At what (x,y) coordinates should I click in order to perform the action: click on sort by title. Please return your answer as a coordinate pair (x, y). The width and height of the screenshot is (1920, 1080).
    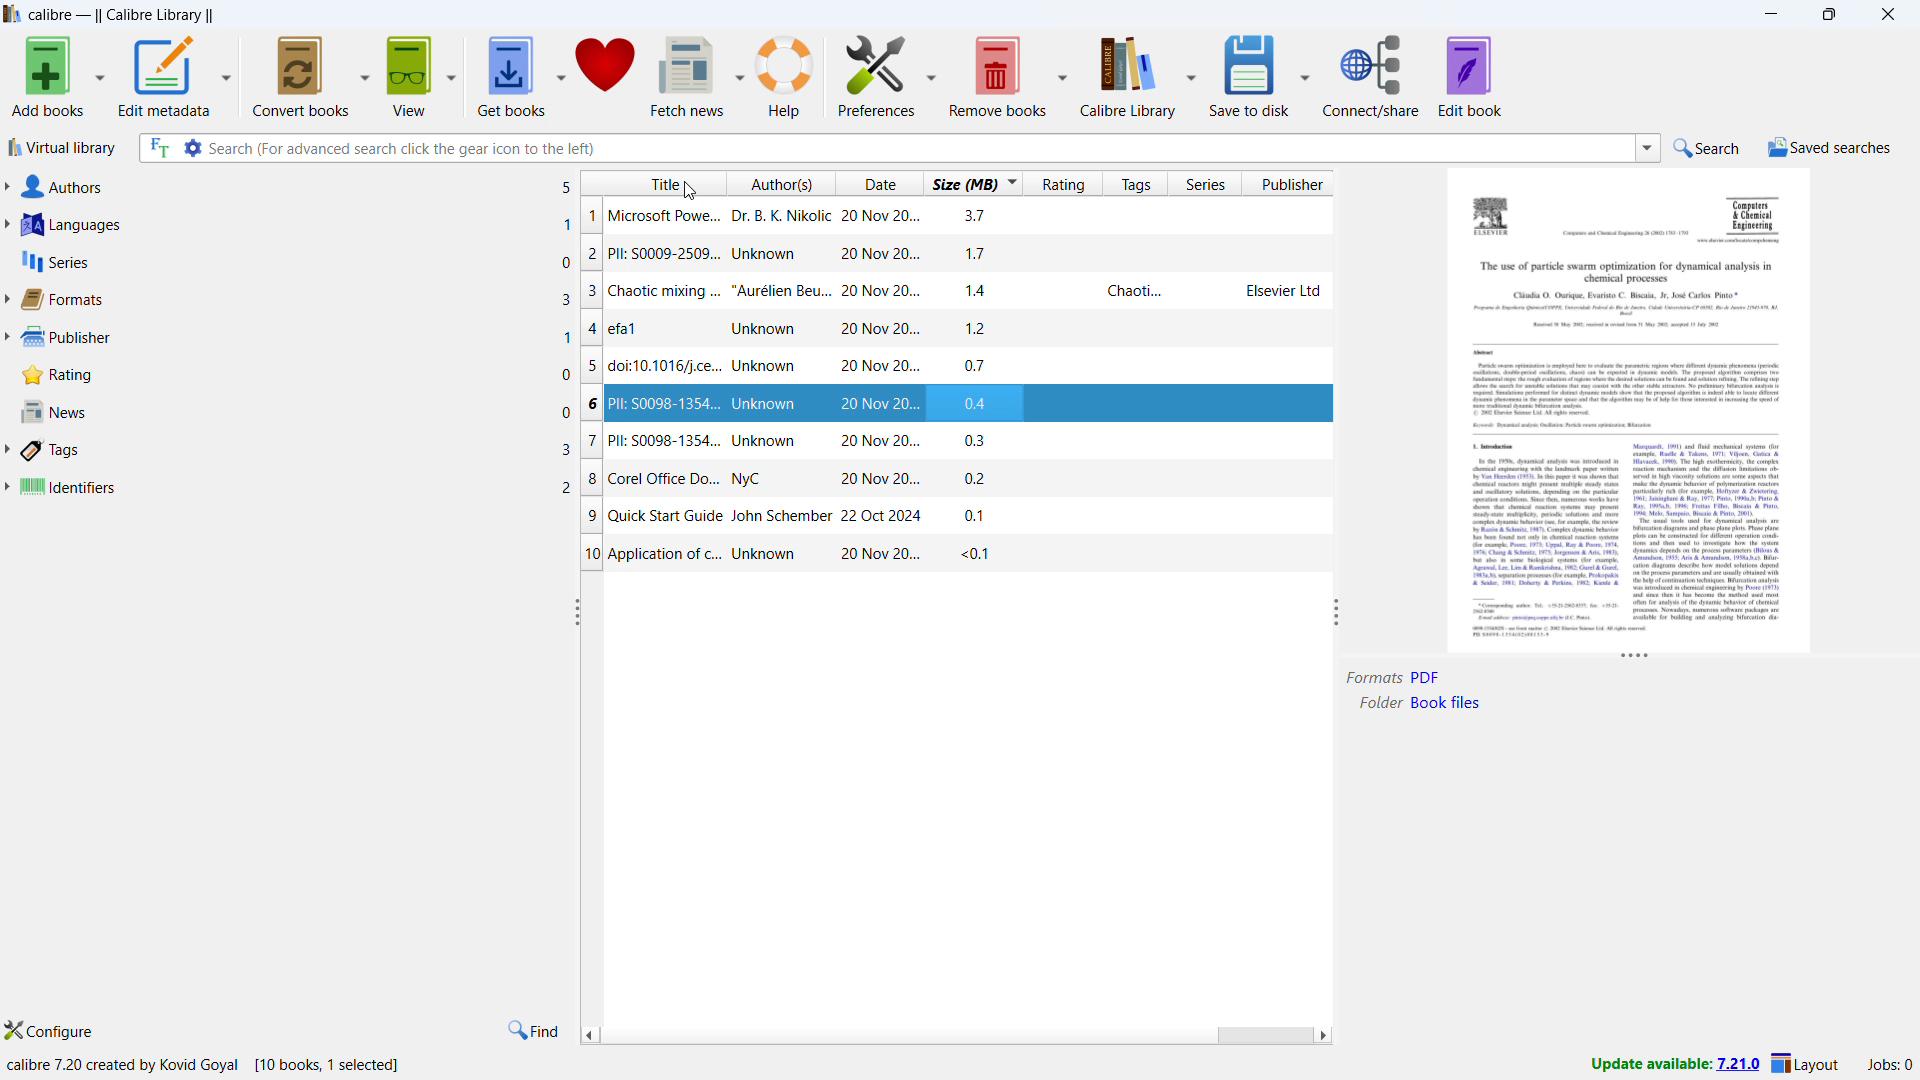
    Looking at the image, I should click on (654, 183).